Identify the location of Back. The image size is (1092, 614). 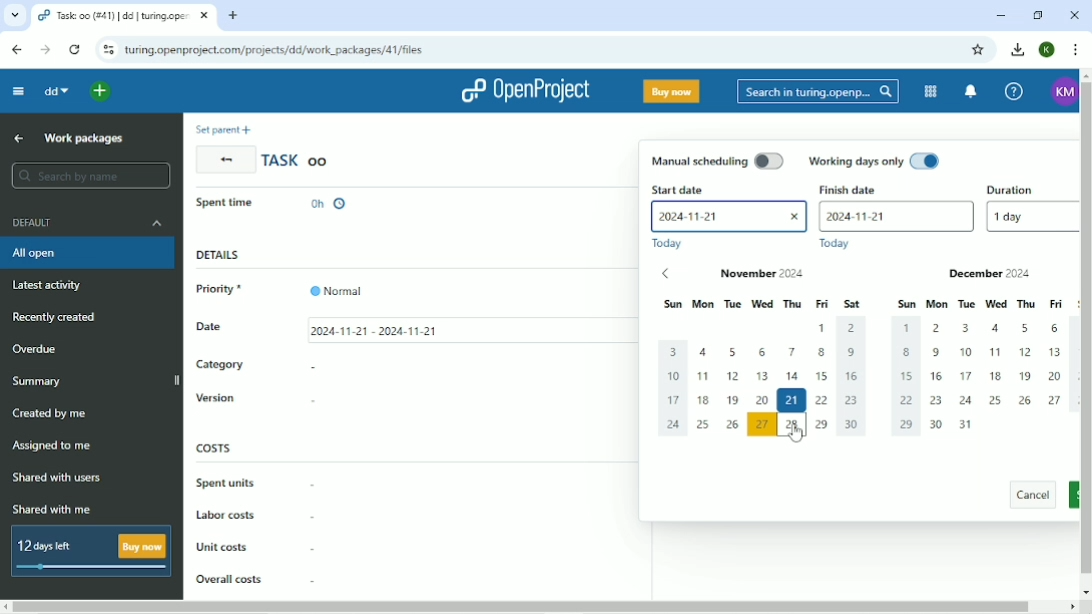
(224, 160).